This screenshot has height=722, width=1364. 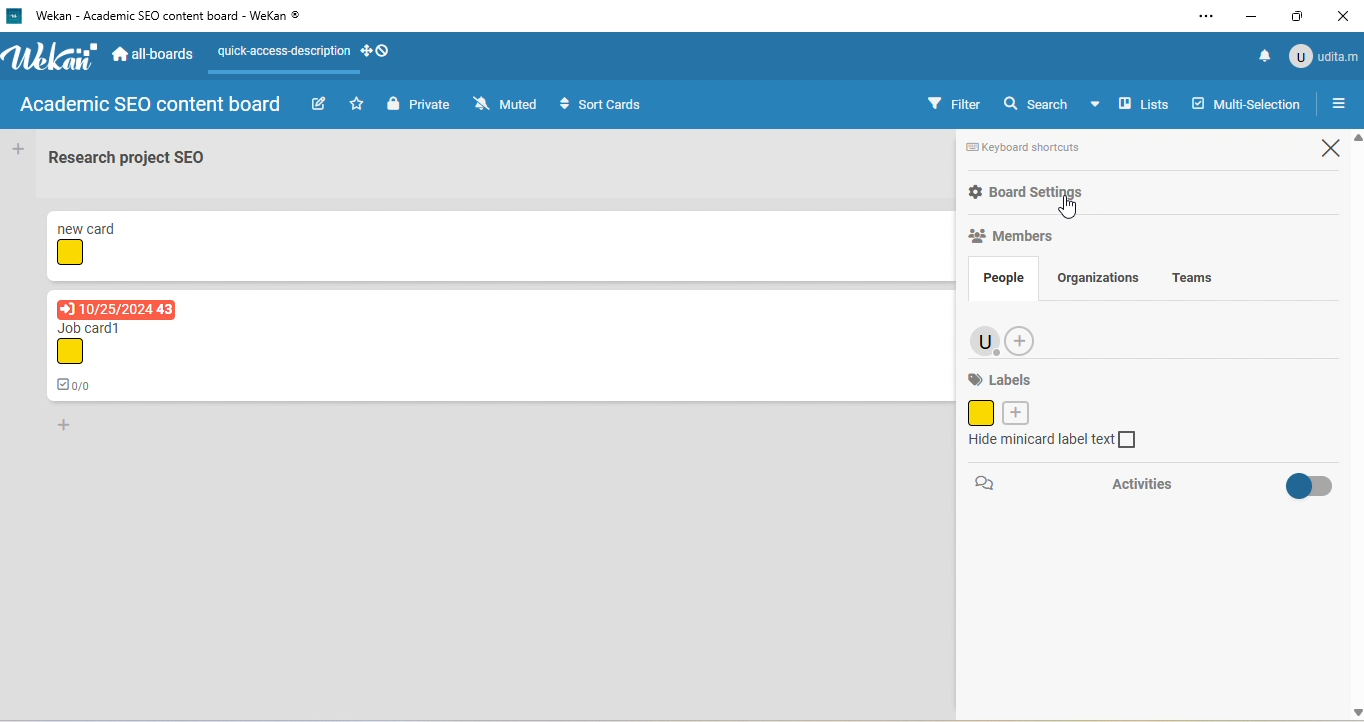 I want to click on add card to bottom , so click(x=72, y=428).